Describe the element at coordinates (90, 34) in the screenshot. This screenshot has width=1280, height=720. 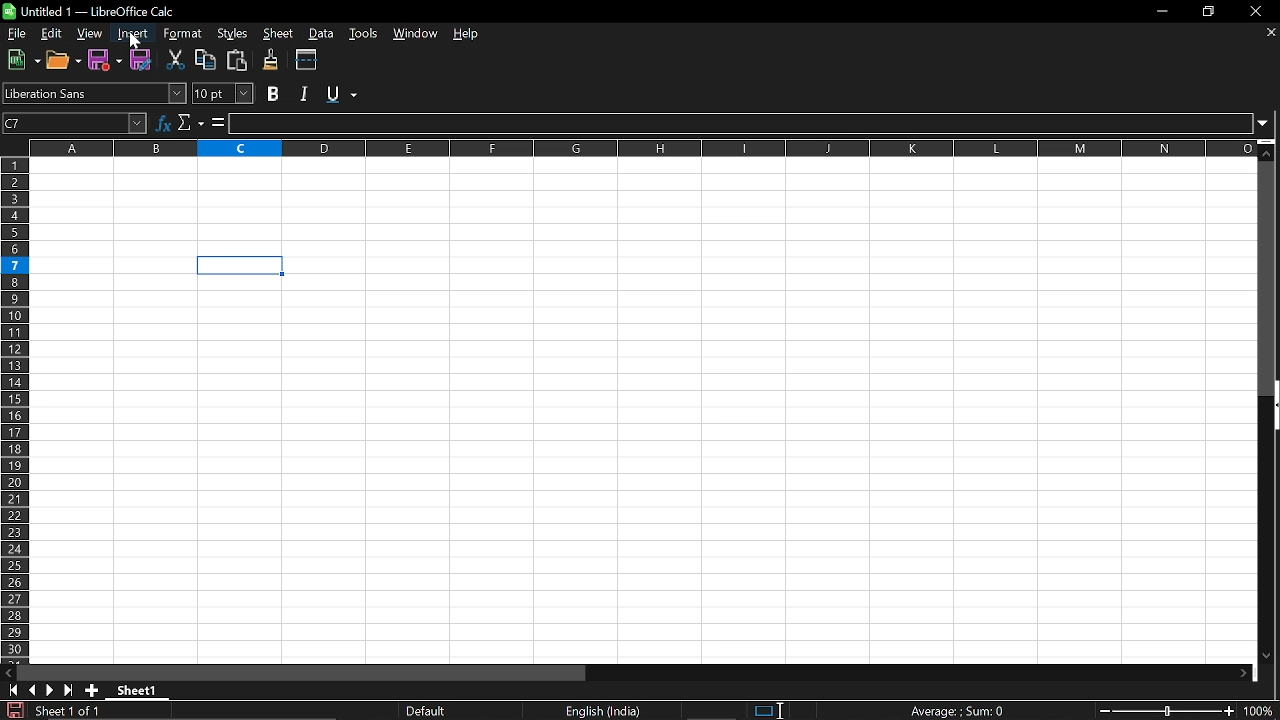
I see `View` at that location.